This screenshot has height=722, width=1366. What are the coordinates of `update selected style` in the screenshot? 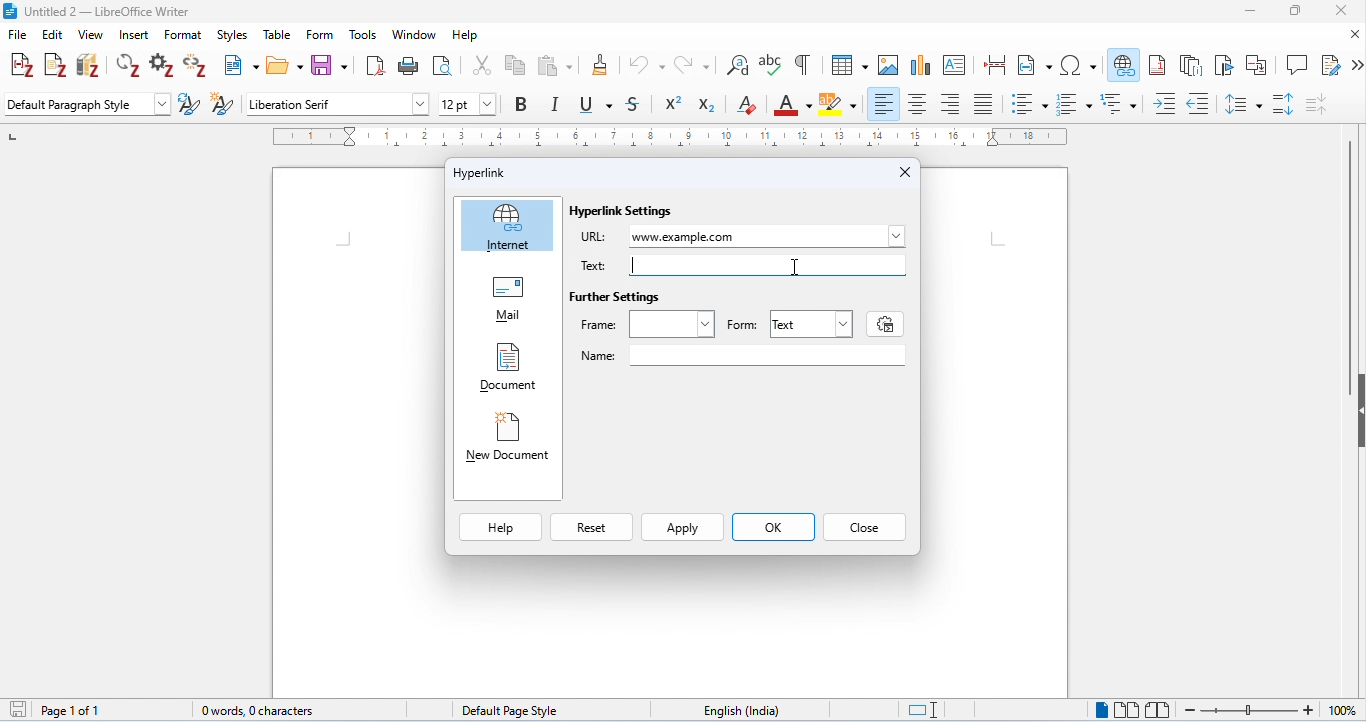 It's located at (190, 105).